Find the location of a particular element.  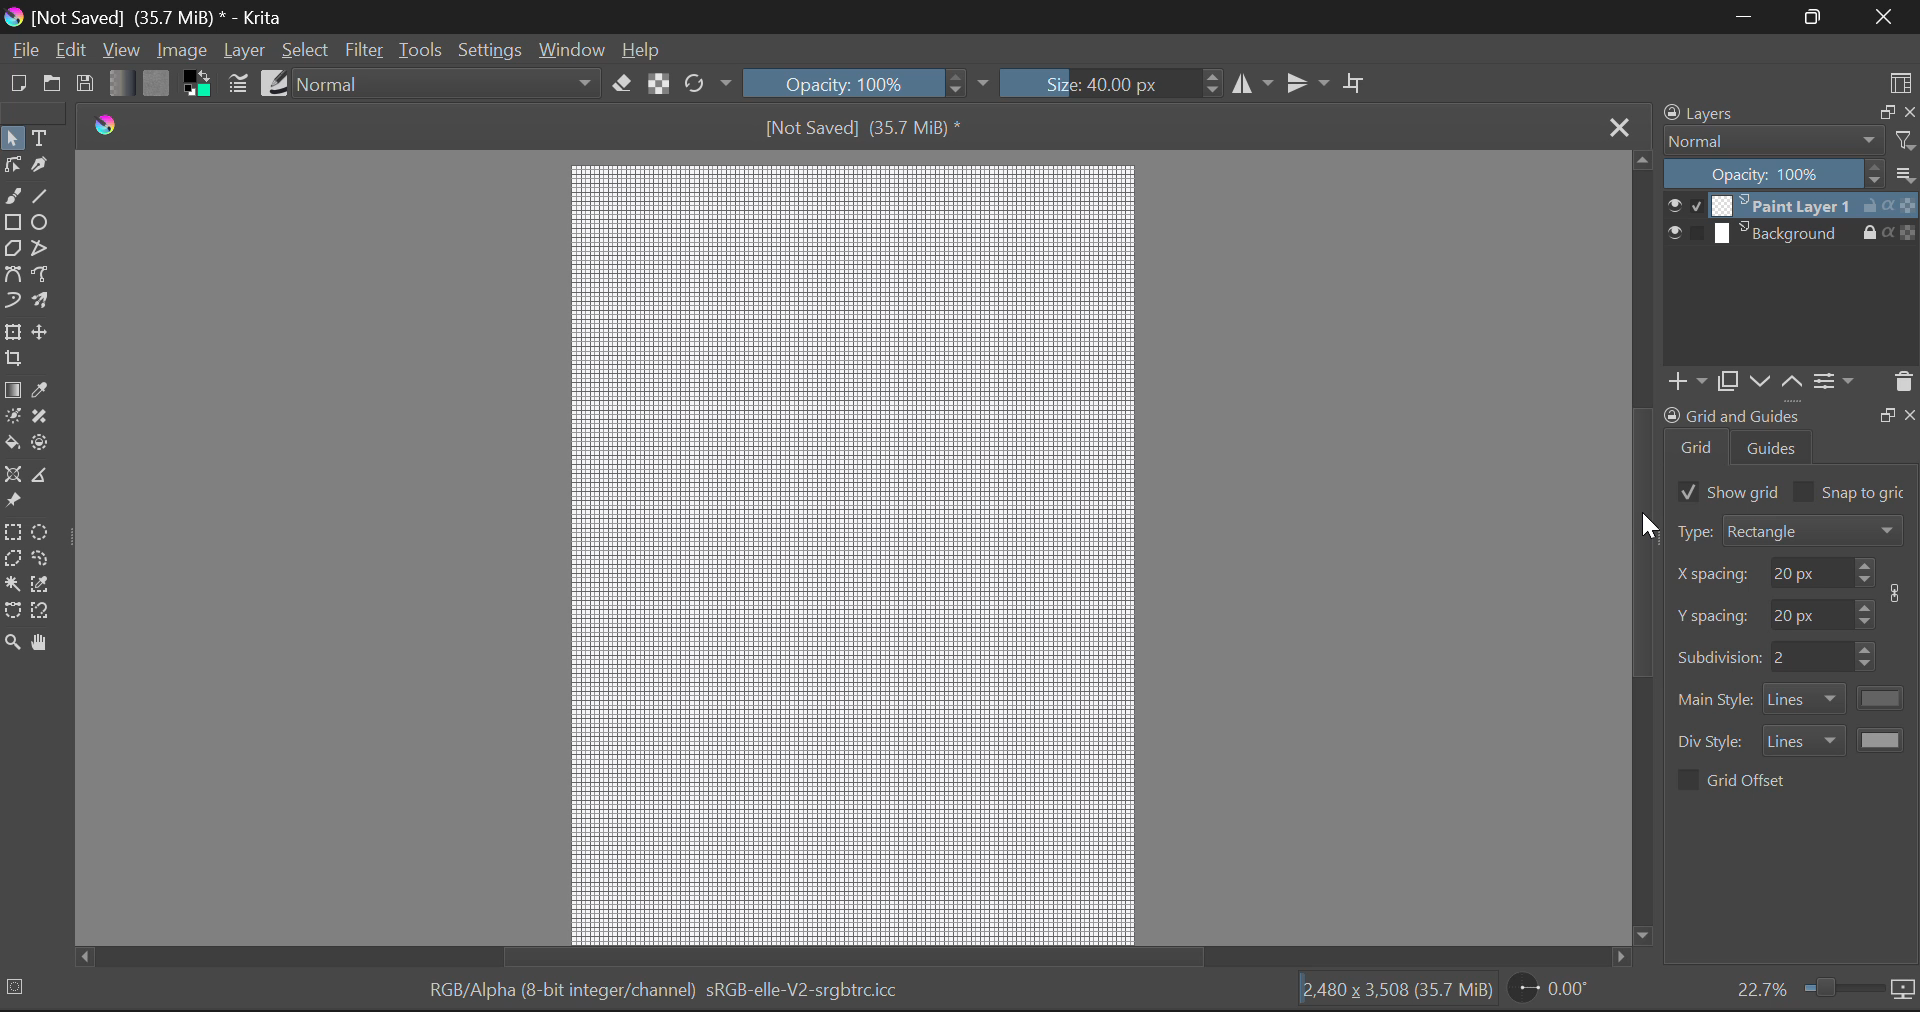

Measurements is located at coordinates (46, 477).